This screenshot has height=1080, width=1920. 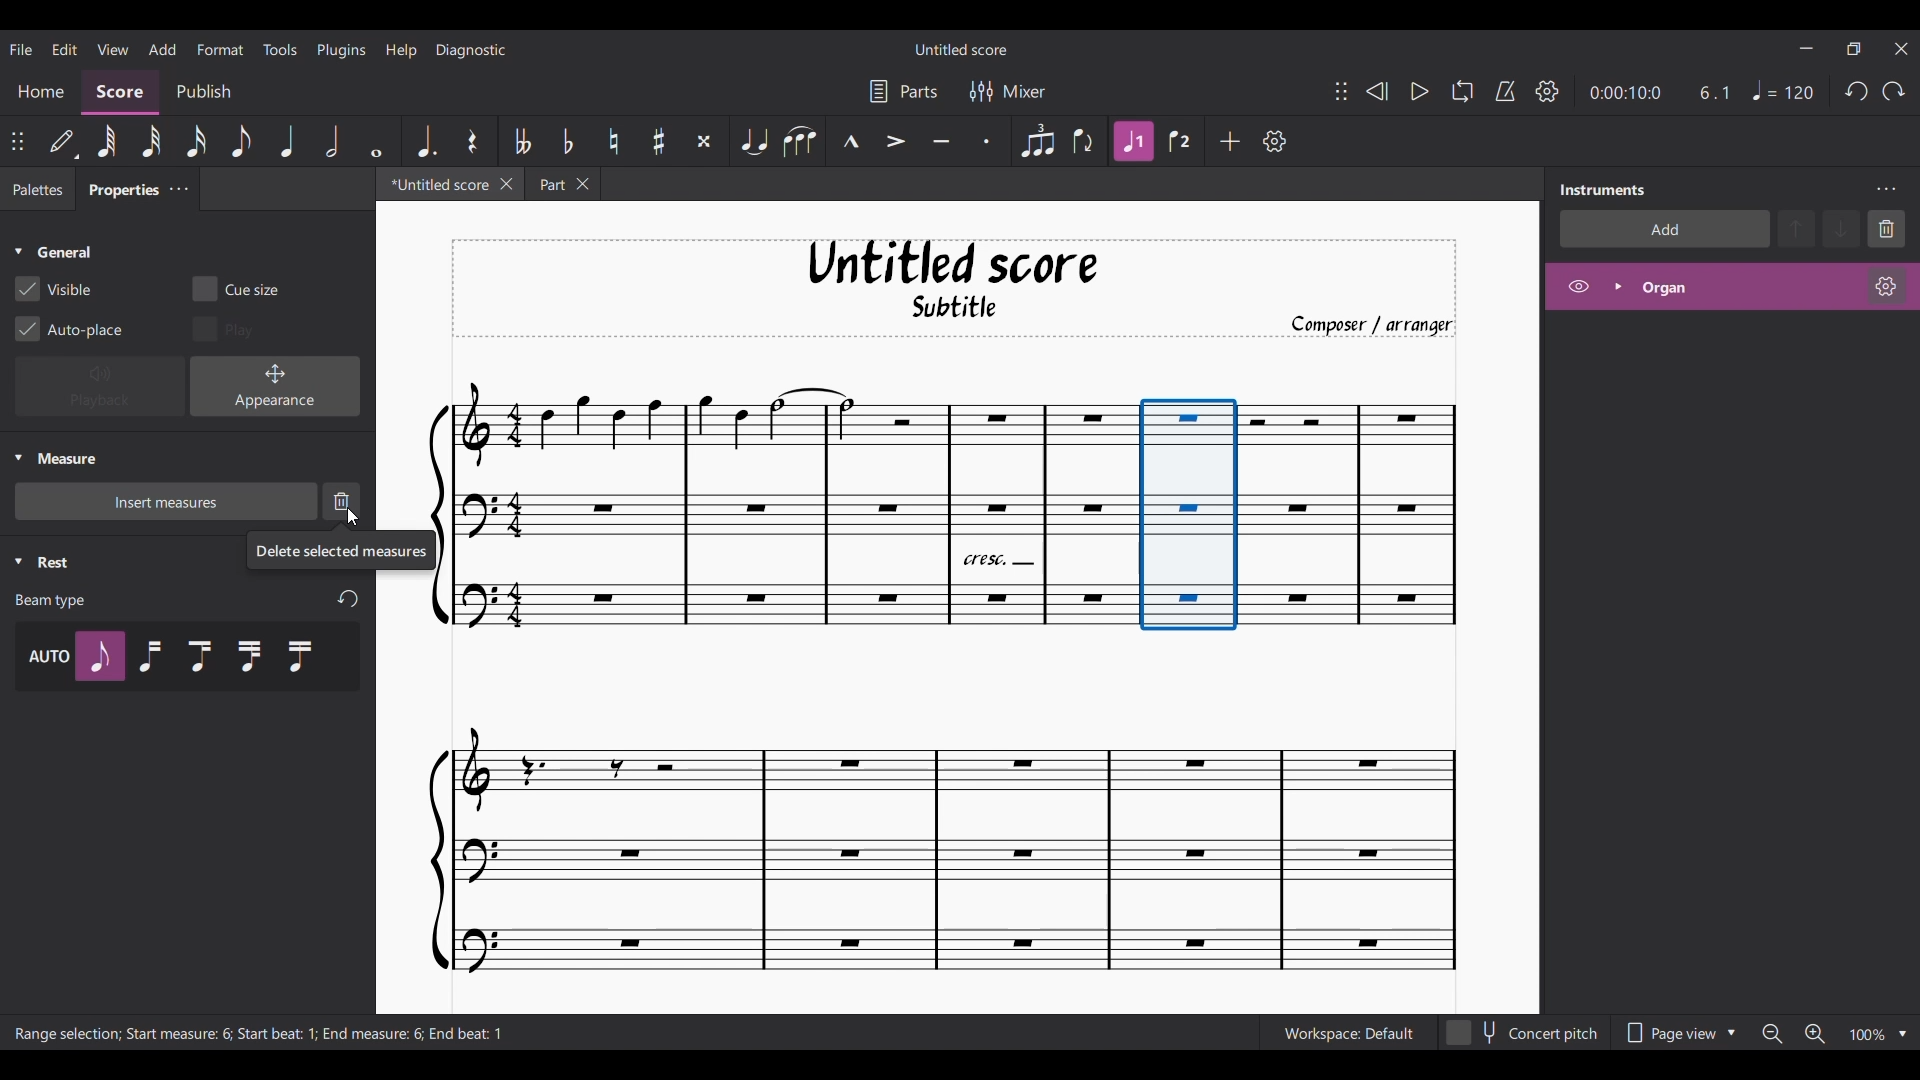 I want to click on Accent, so click(x=895, y=141).